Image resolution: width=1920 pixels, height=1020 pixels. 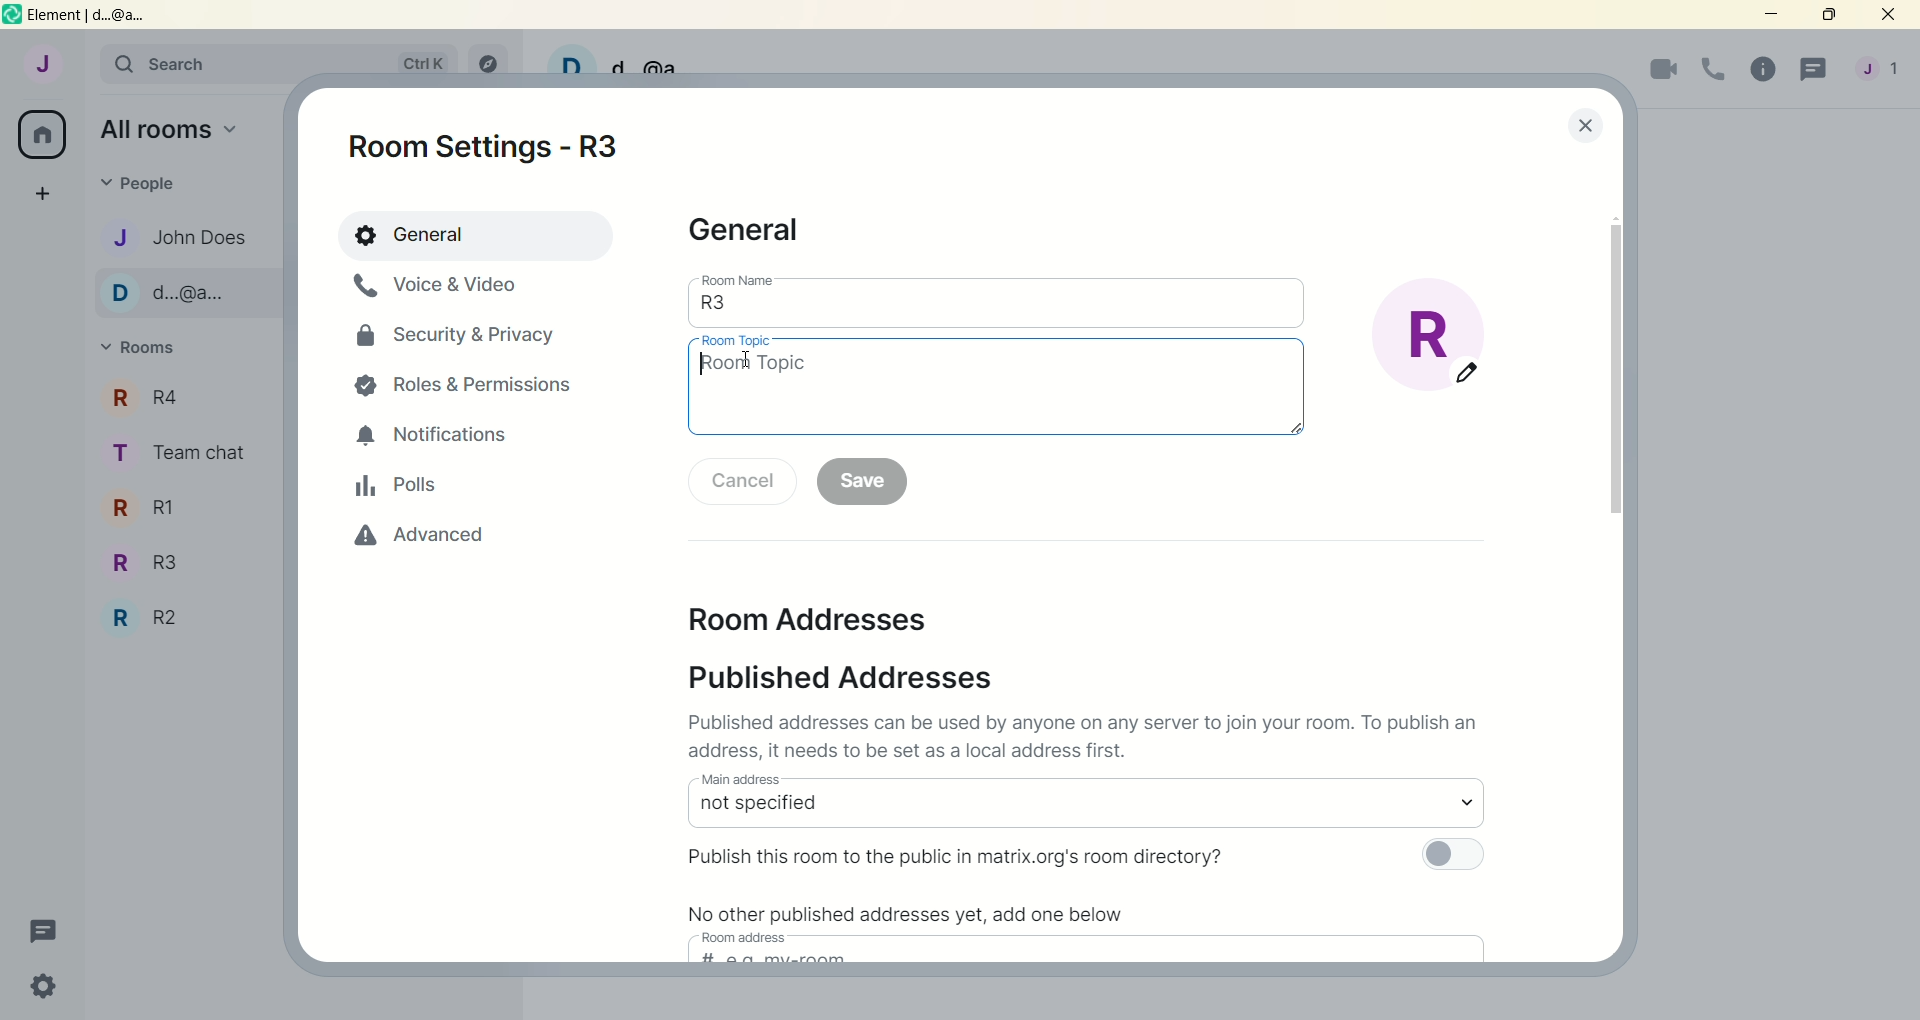 What do you see at coordinates (397, 483) in the screenshot?
I see `polls` at bounding box center [397, 483].